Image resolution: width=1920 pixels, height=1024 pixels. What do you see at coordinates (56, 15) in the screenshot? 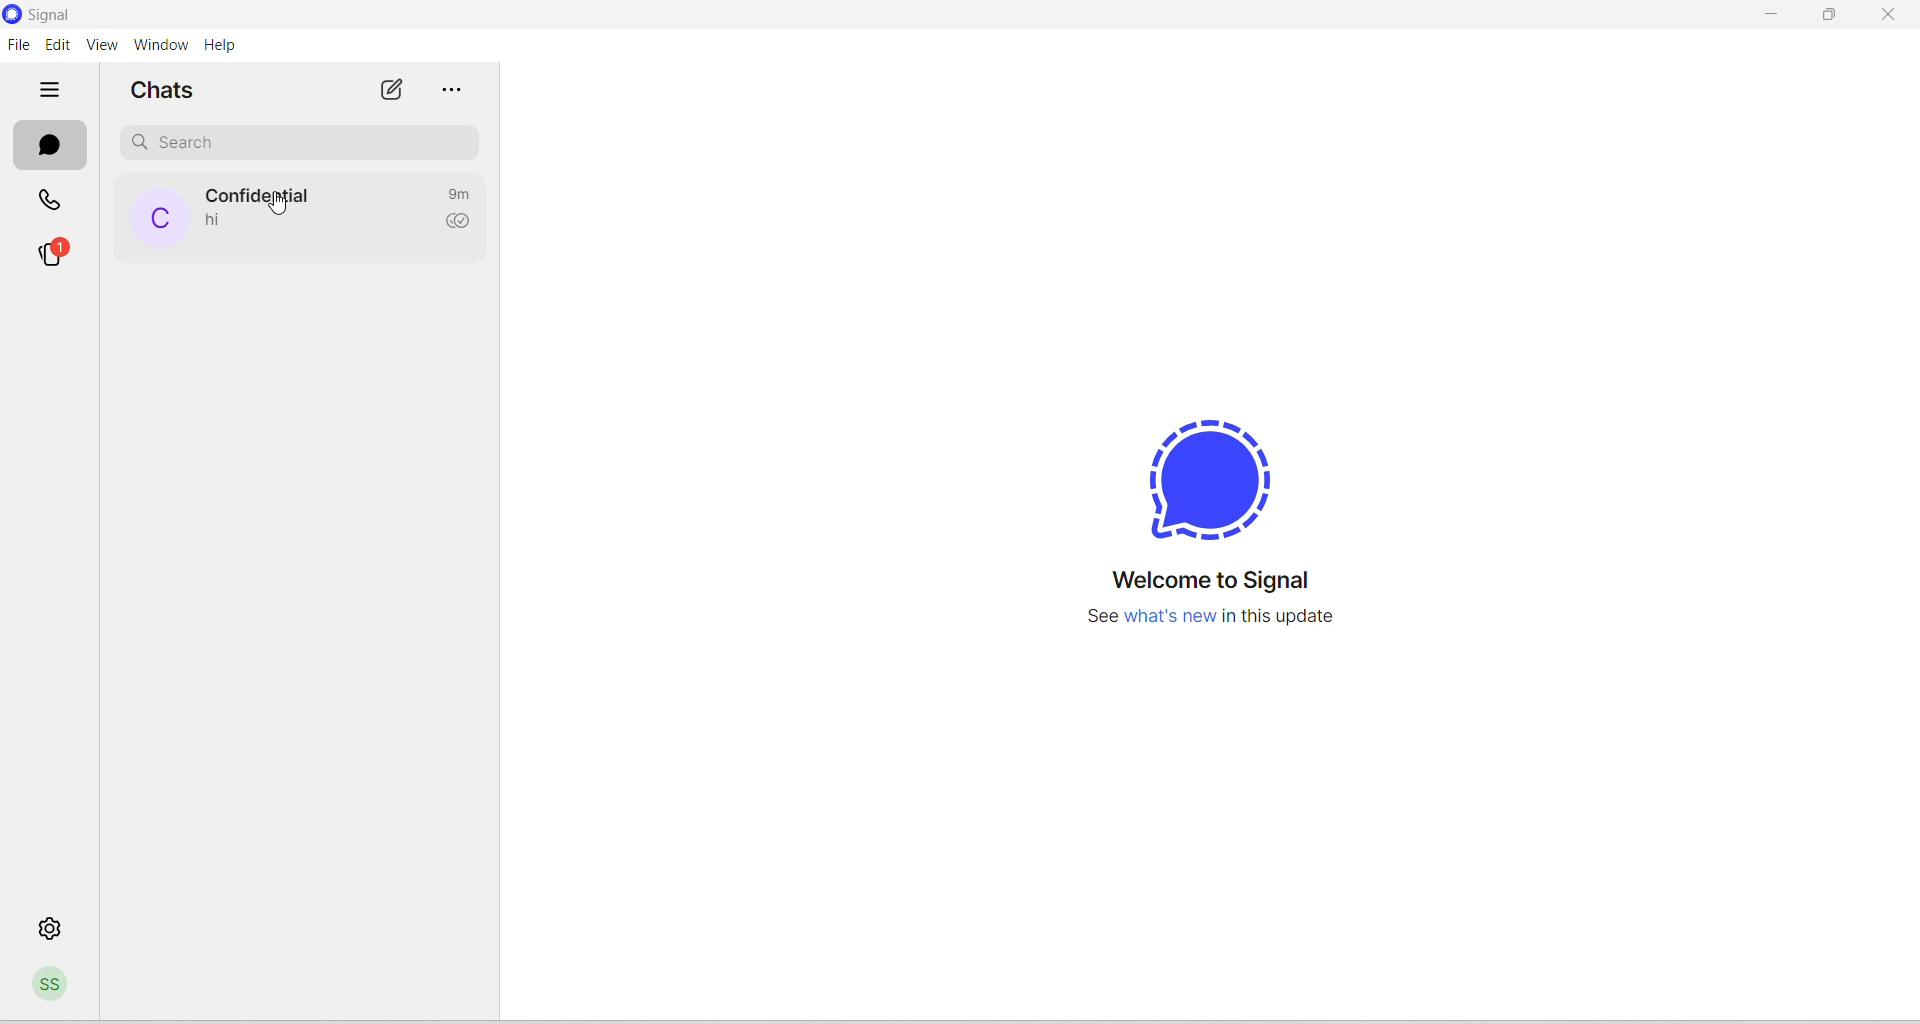
I see `Signal logo` at bounding box center [56, 15].